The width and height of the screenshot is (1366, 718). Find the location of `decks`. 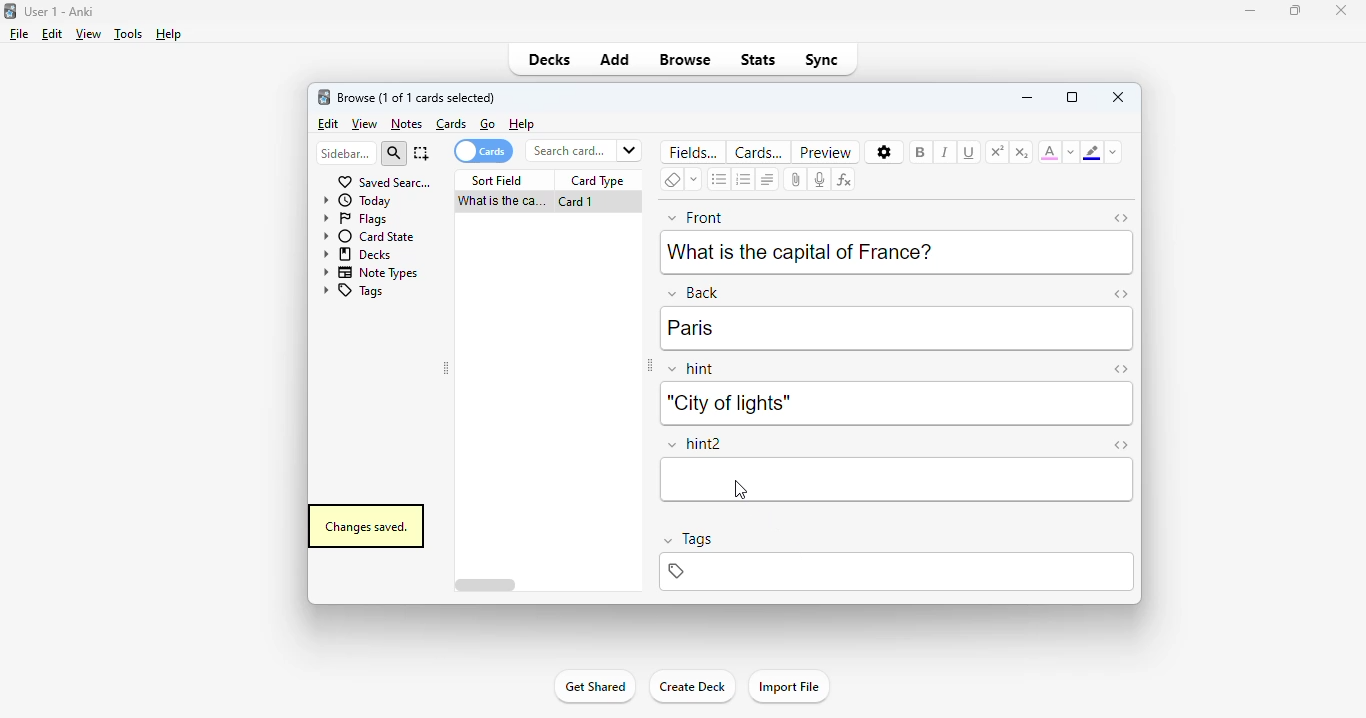

decks is located at coordinates (550, 59).